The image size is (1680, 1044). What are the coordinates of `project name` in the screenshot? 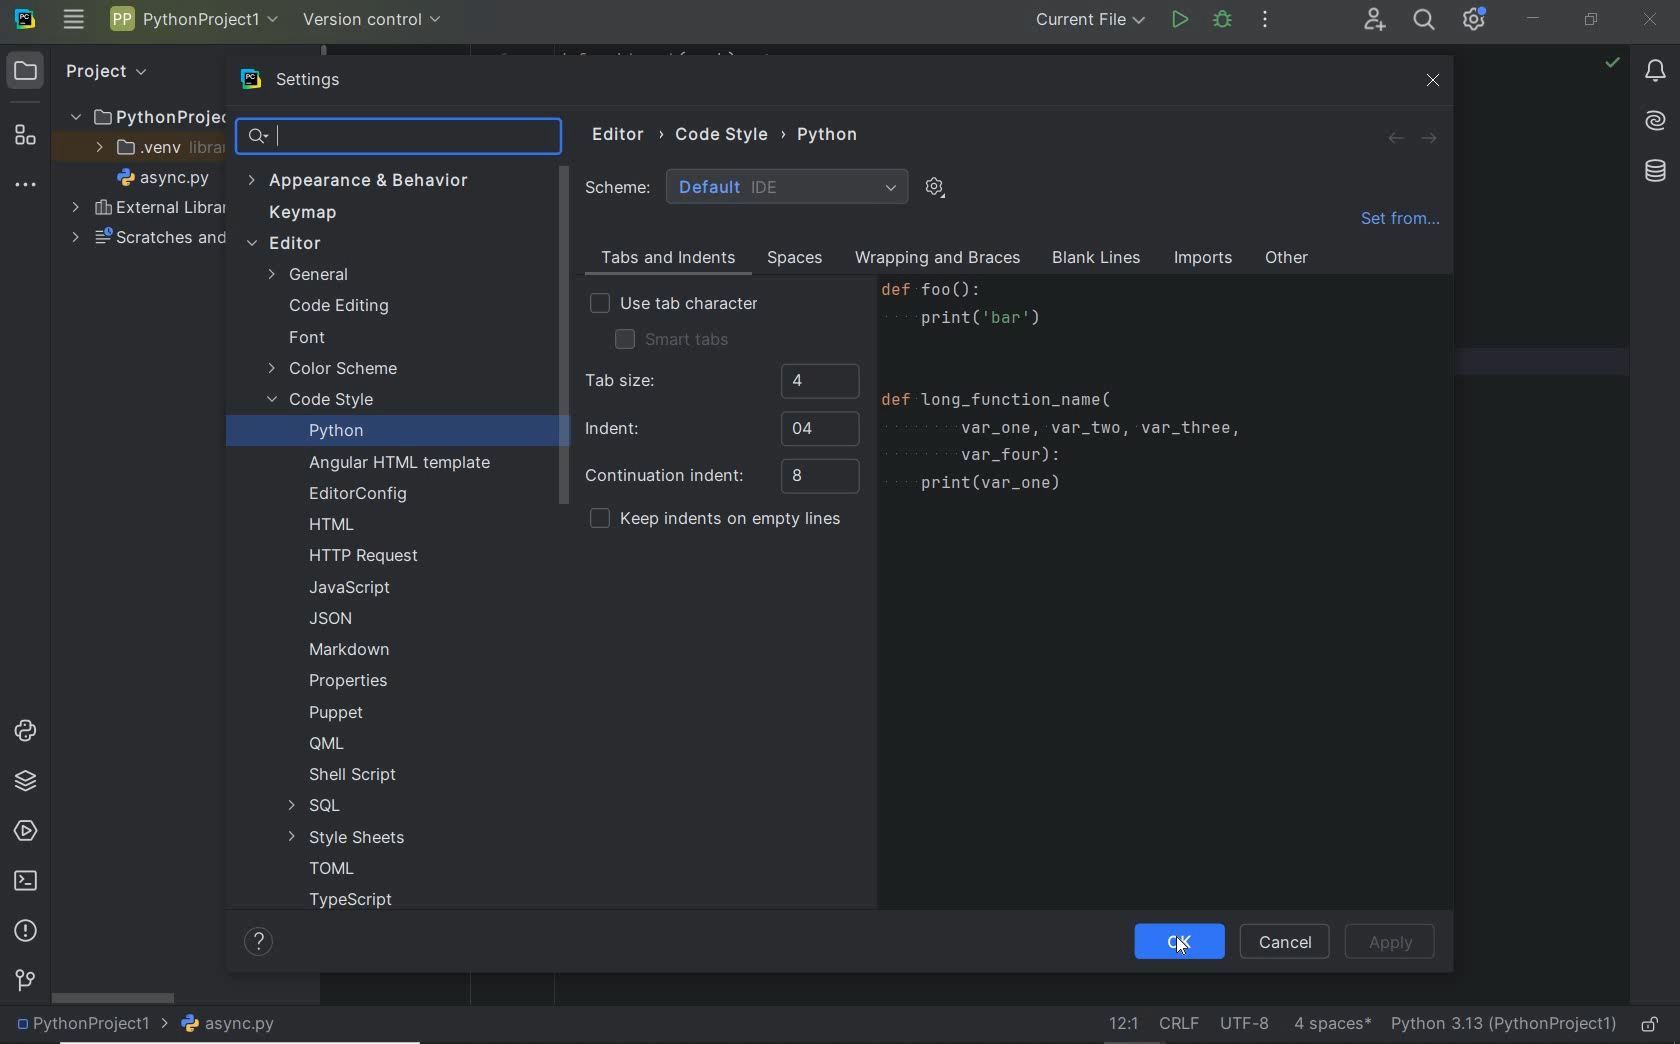 It's located at (90, 1026).